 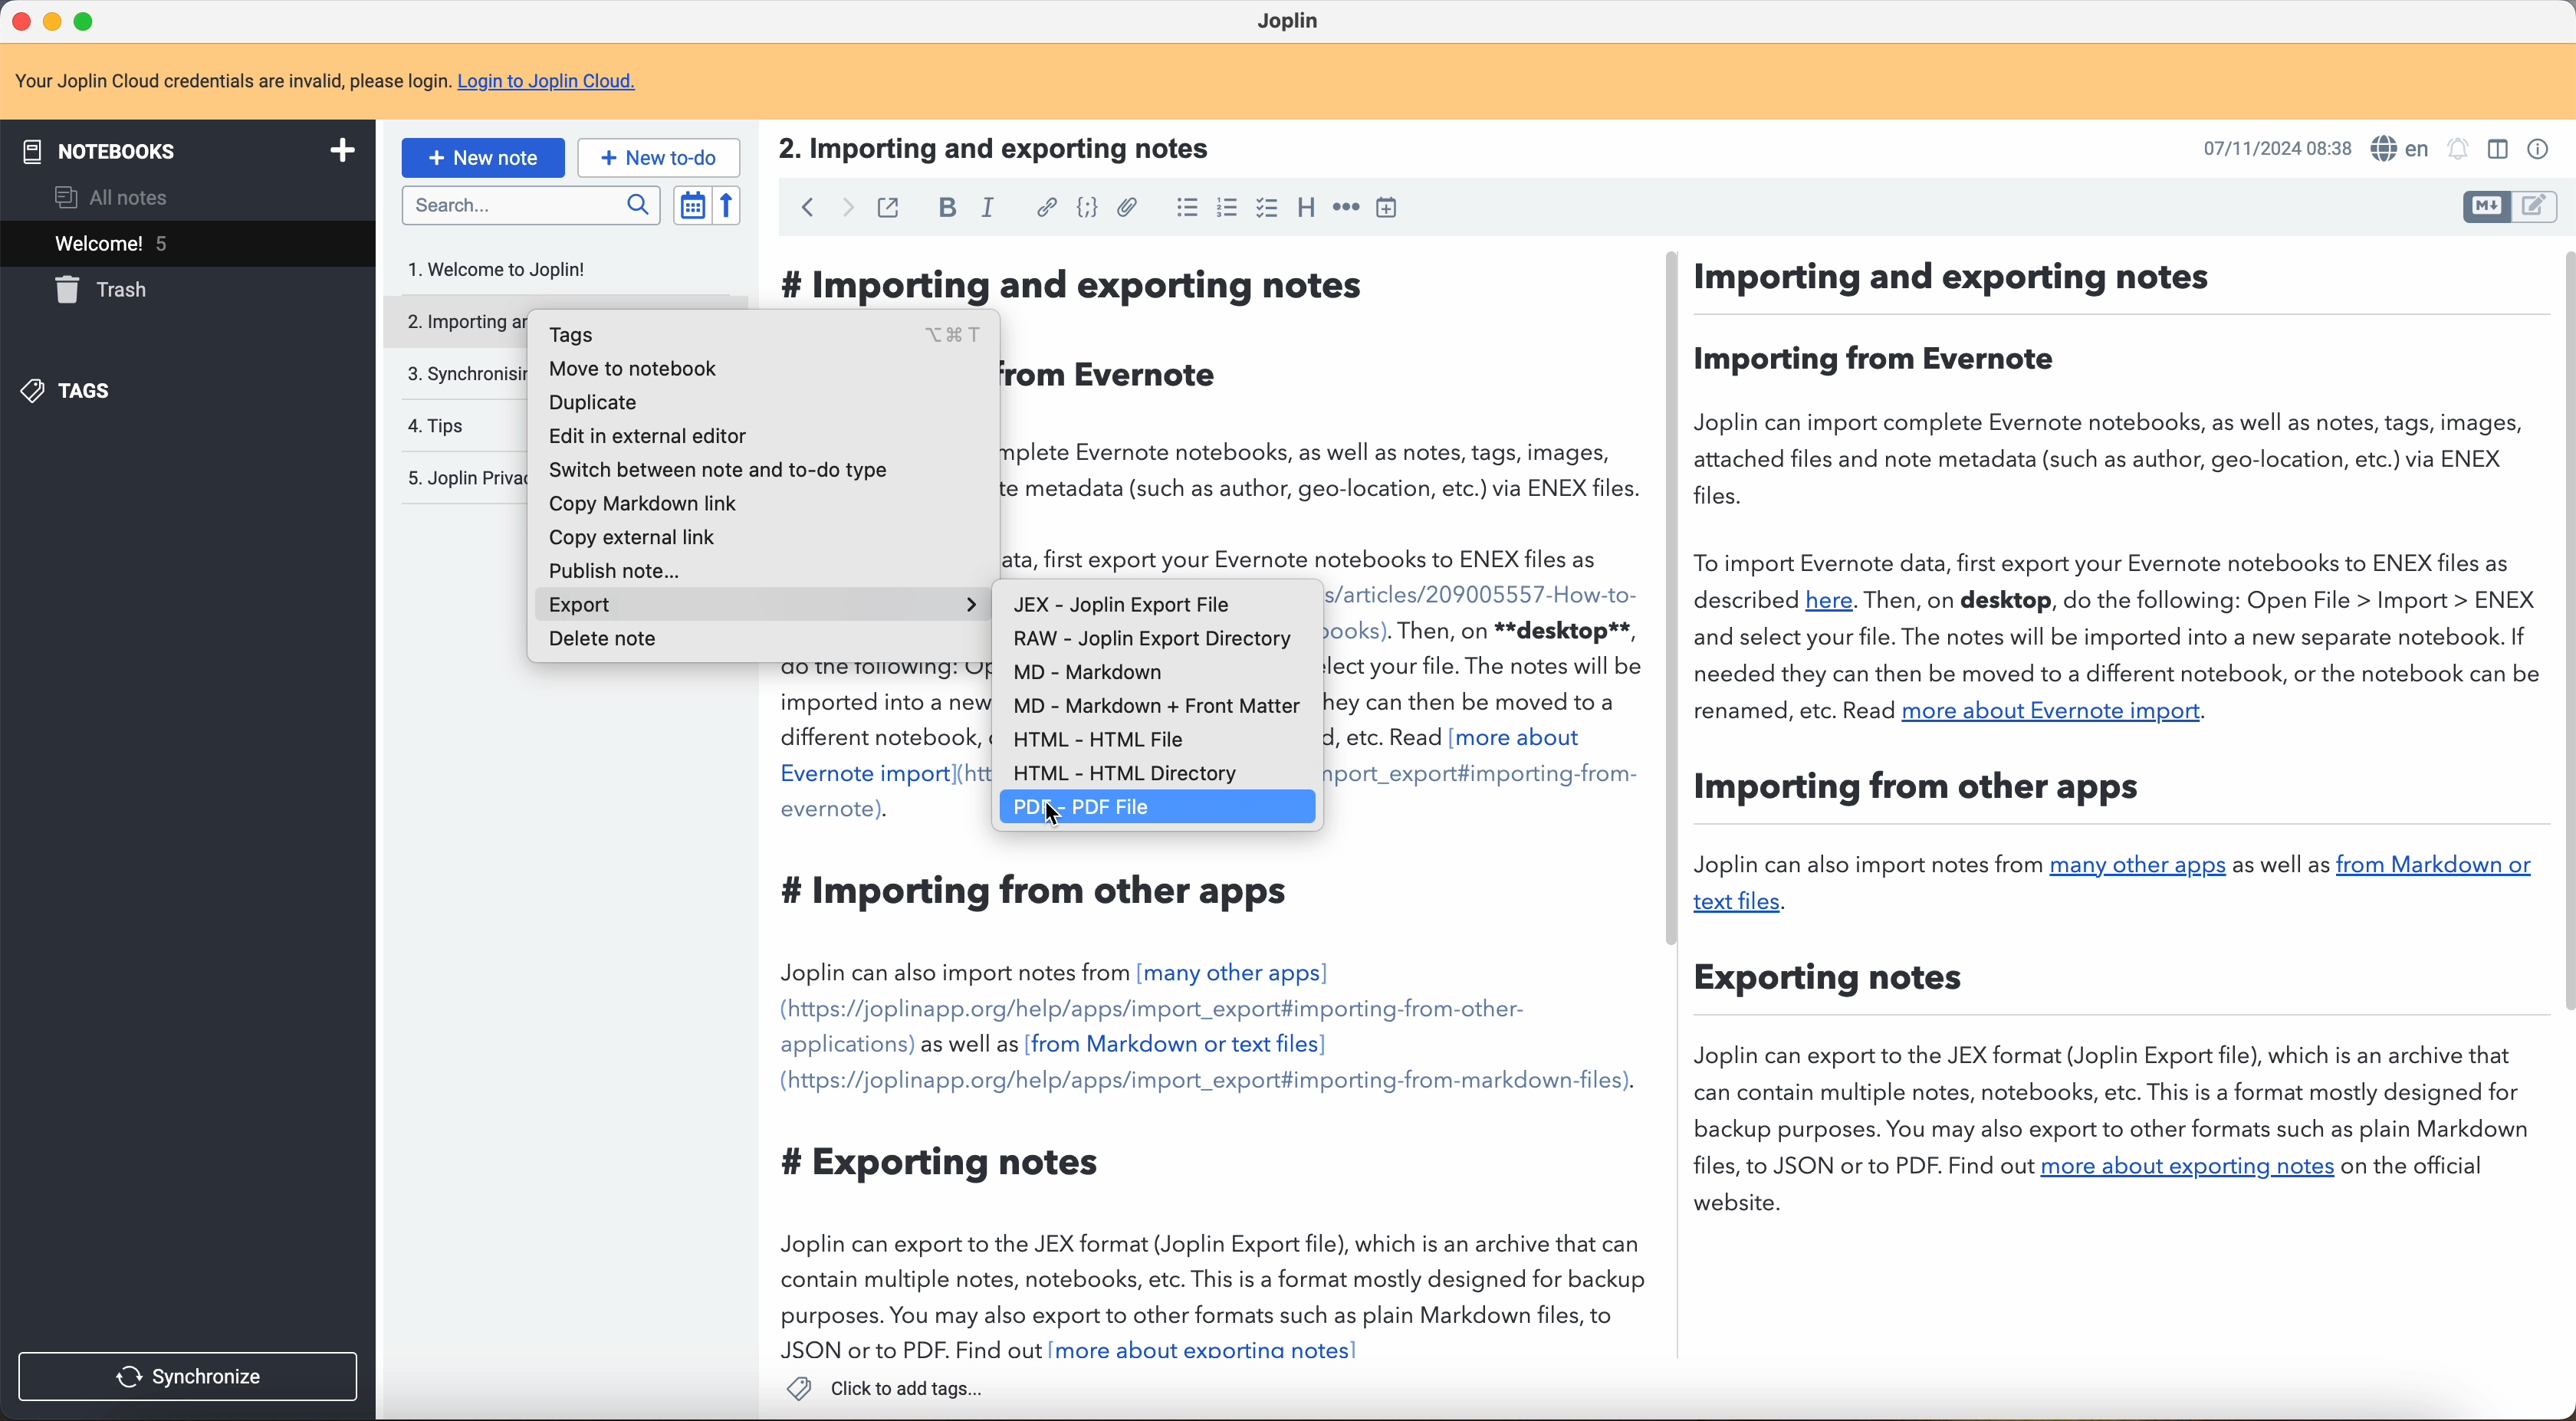 What do you see at coordinates (1294, 22) in the screenshot?
I see `Joplin` at bounding box center [1294, 22].